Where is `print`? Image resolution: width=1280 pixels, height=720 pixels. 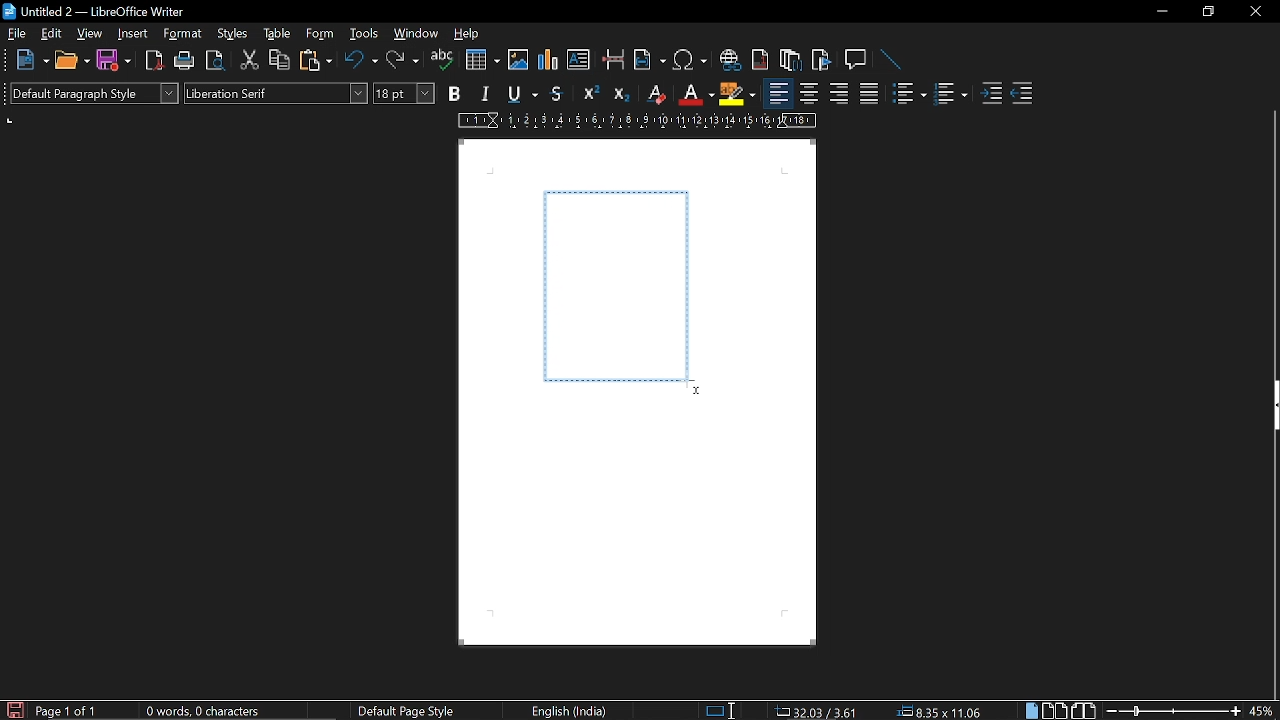 print is located at coordinates (182, 60).